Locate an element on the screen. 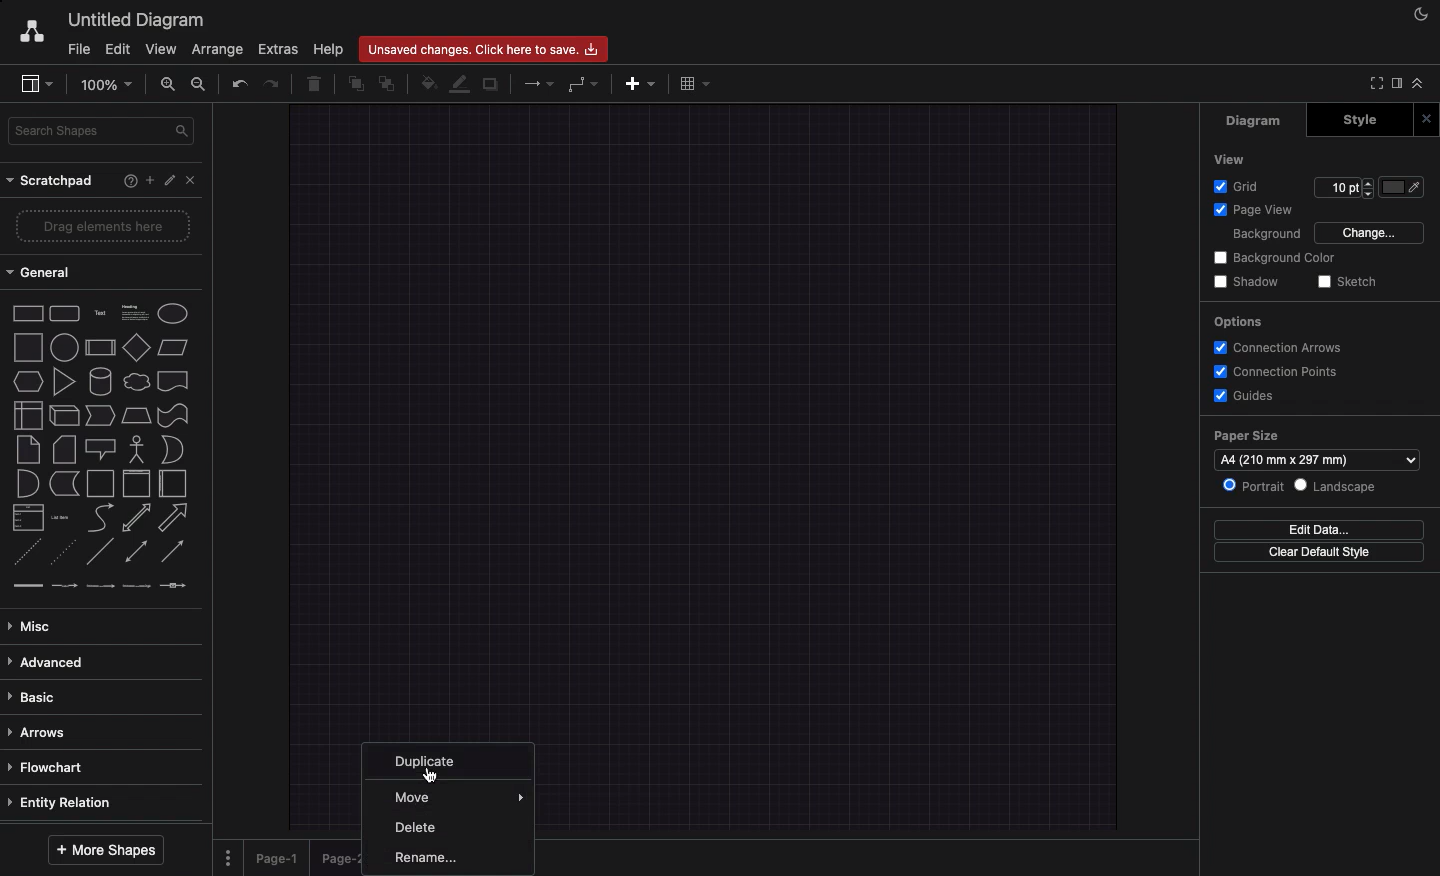 This screenshot has width=1440, height=876. Sidebar is located at coordinates (34, 83).